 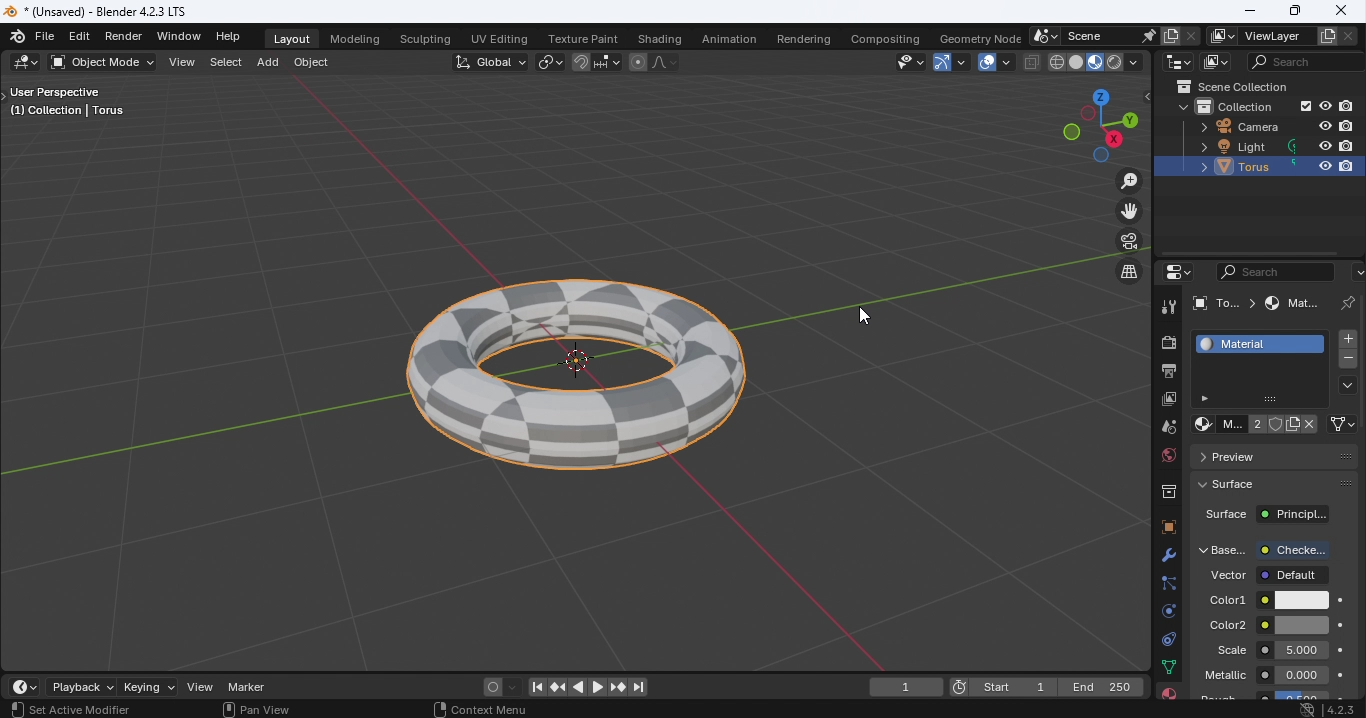 I want to click on Render, so click(x=125, y=38).